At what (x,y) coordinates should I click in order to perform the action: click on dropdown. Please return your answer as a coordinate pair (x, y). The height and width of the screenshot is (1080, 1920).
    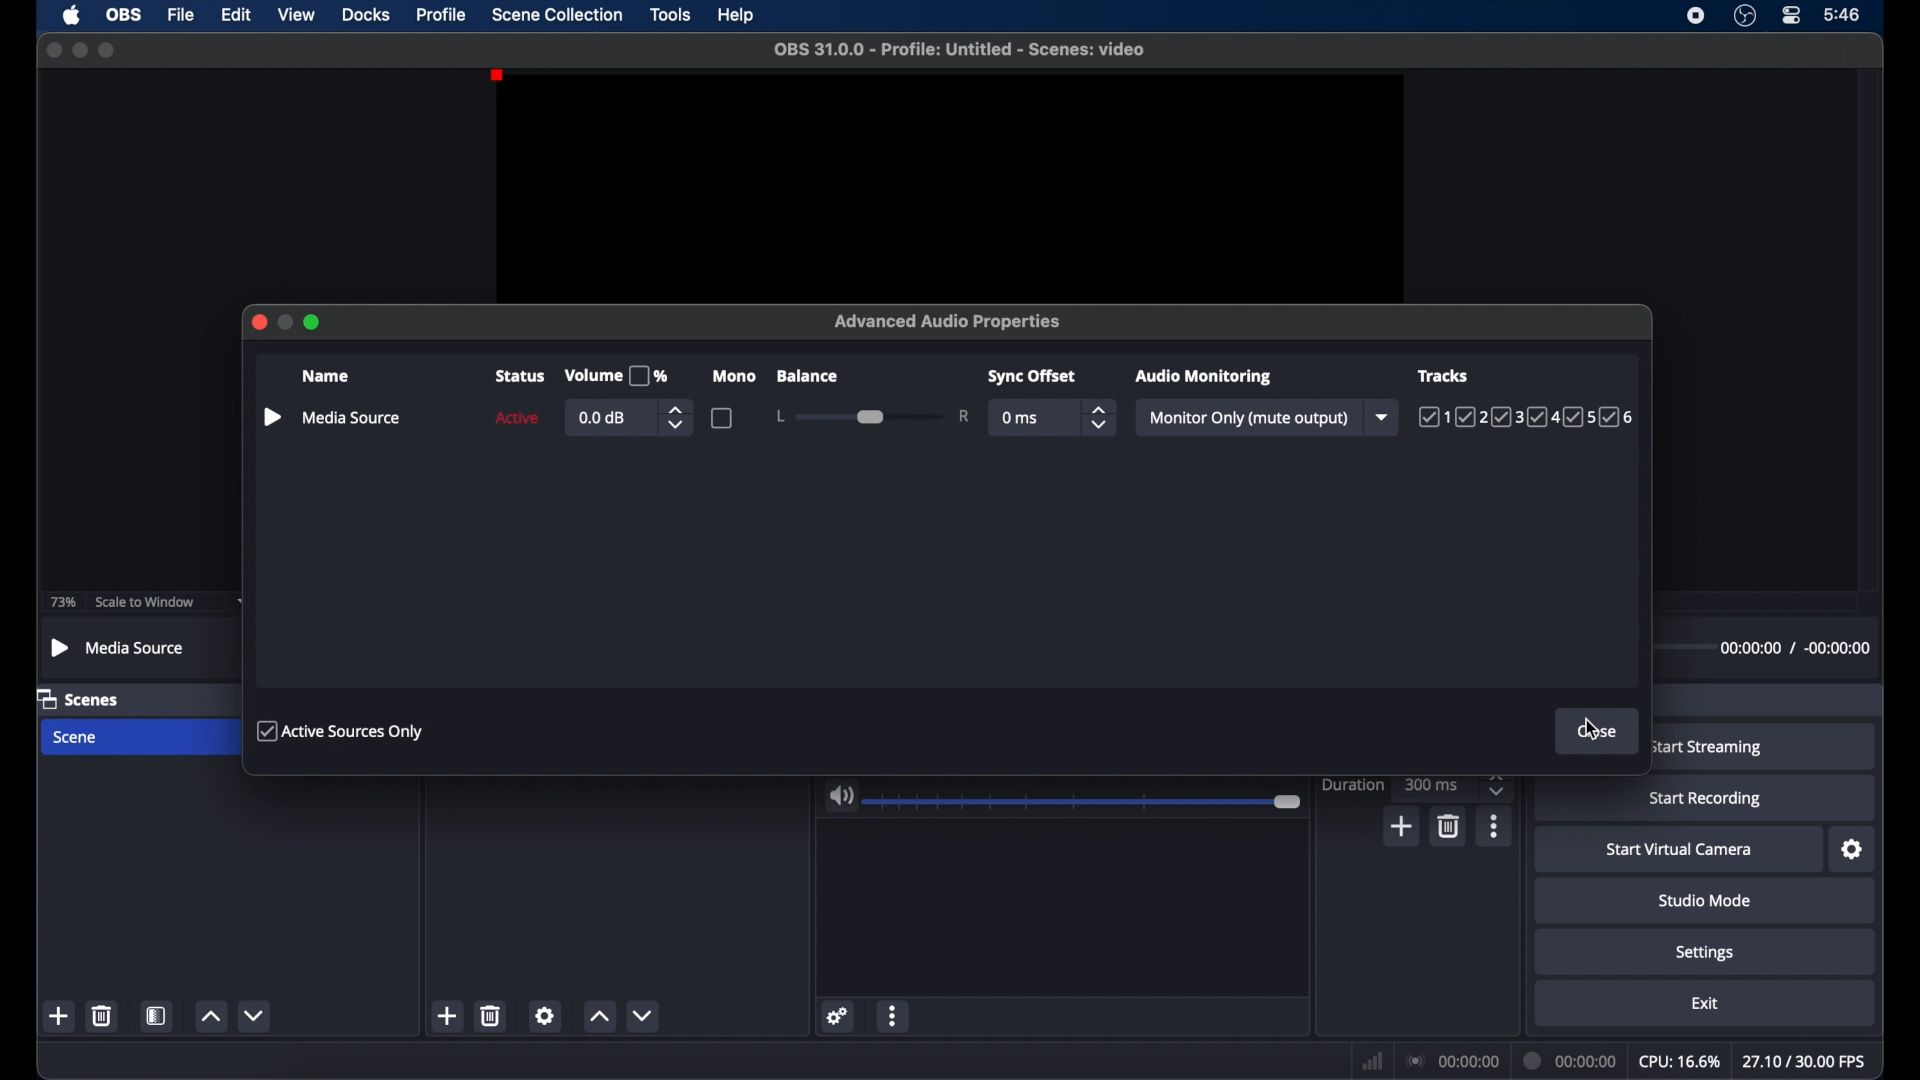
    Looking at the image, I should click on (1385, 416).